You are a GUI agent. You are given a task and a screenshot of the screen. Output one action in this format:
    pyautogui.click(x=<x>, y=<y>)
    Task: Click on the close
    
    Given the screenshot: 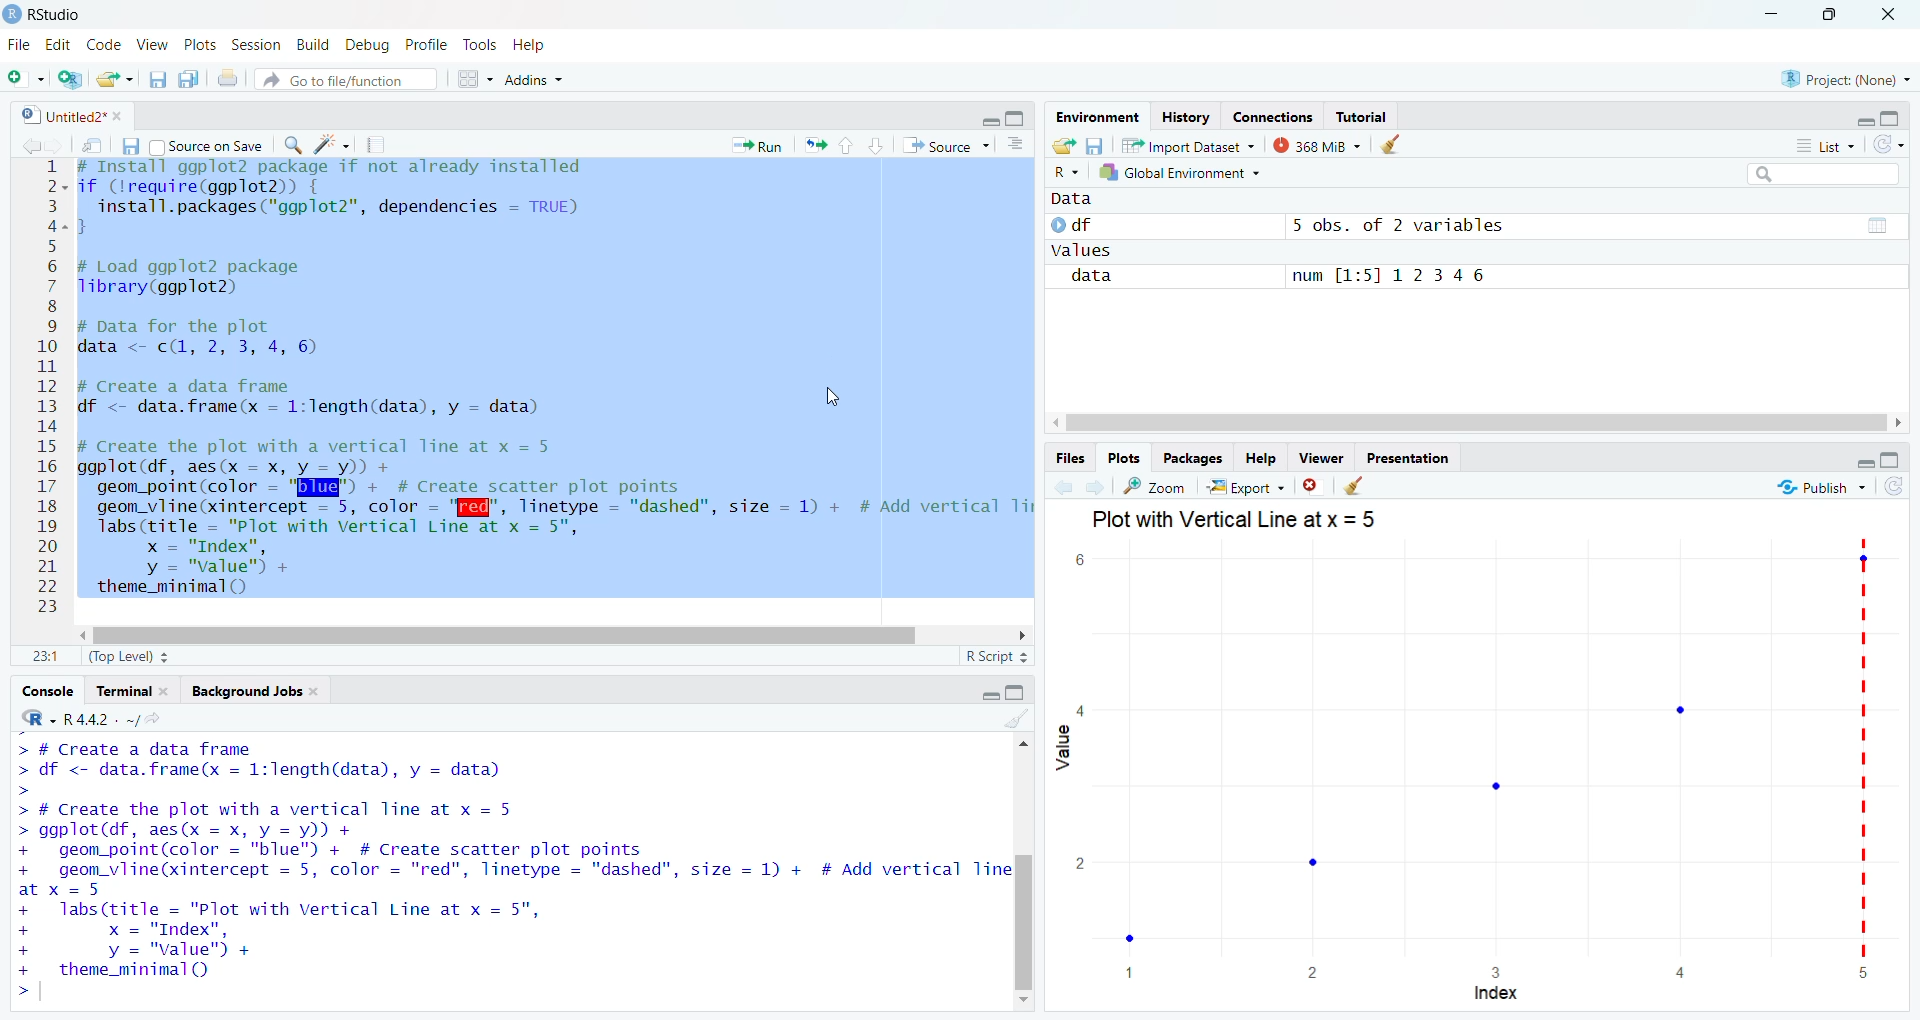 What is the action you would take?
    pyautogui.click(x=1895, y=16)
    